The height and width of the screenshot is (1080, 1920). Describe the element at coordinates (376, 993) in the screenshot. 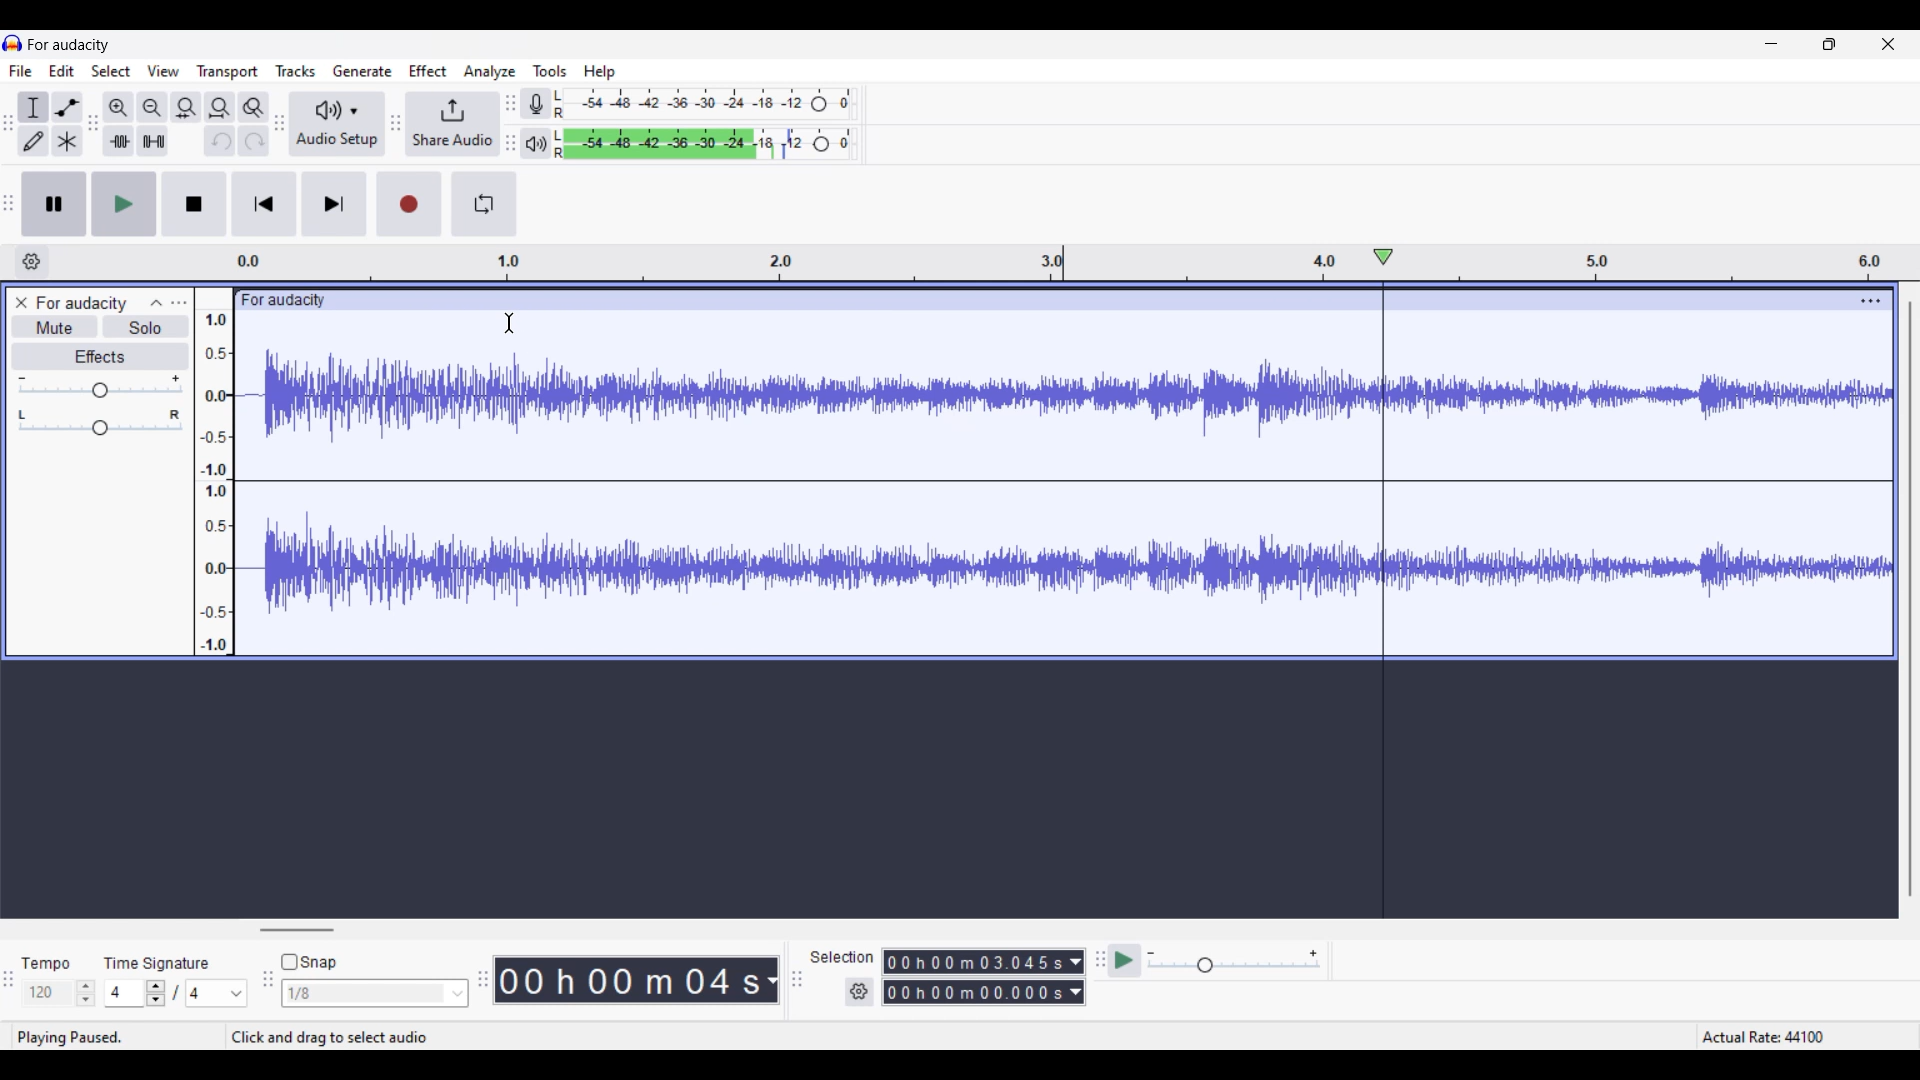

I see `Snap options` at that location.